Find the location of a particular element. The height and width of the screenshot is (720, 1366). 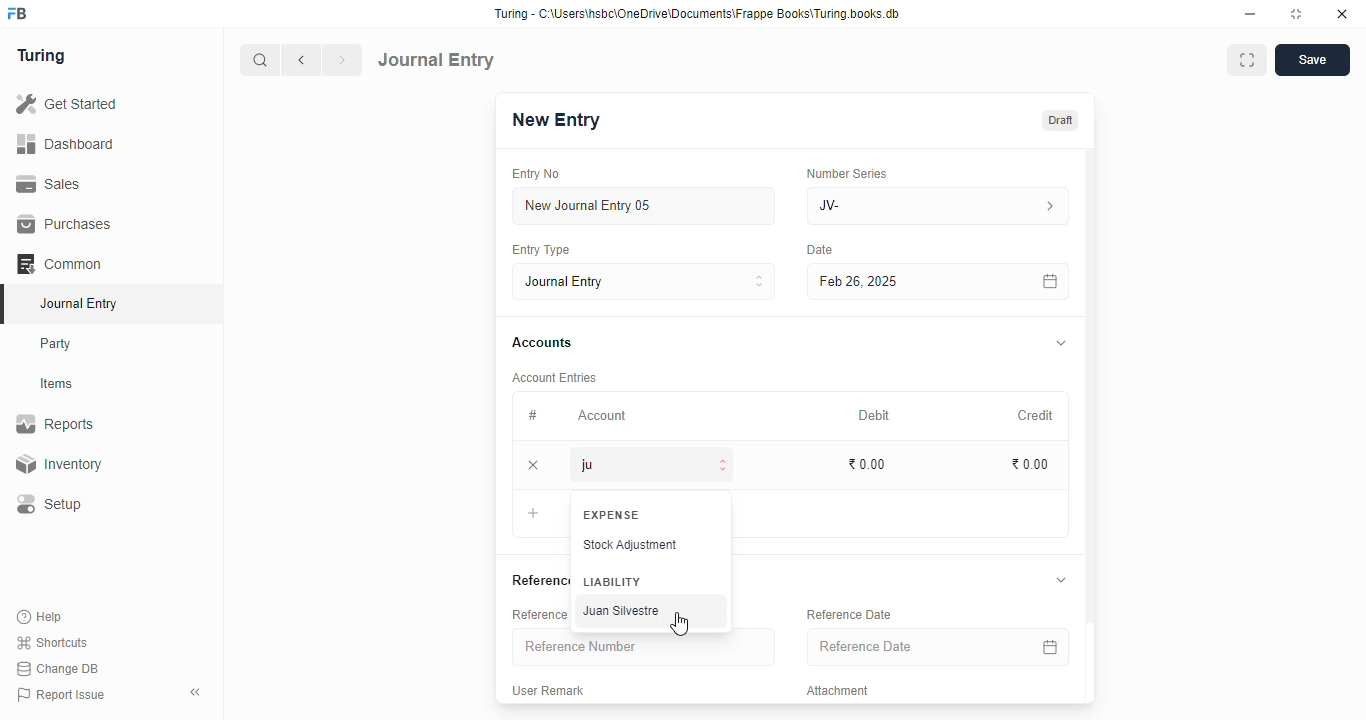

inventory is located at coordinates (58, 464).